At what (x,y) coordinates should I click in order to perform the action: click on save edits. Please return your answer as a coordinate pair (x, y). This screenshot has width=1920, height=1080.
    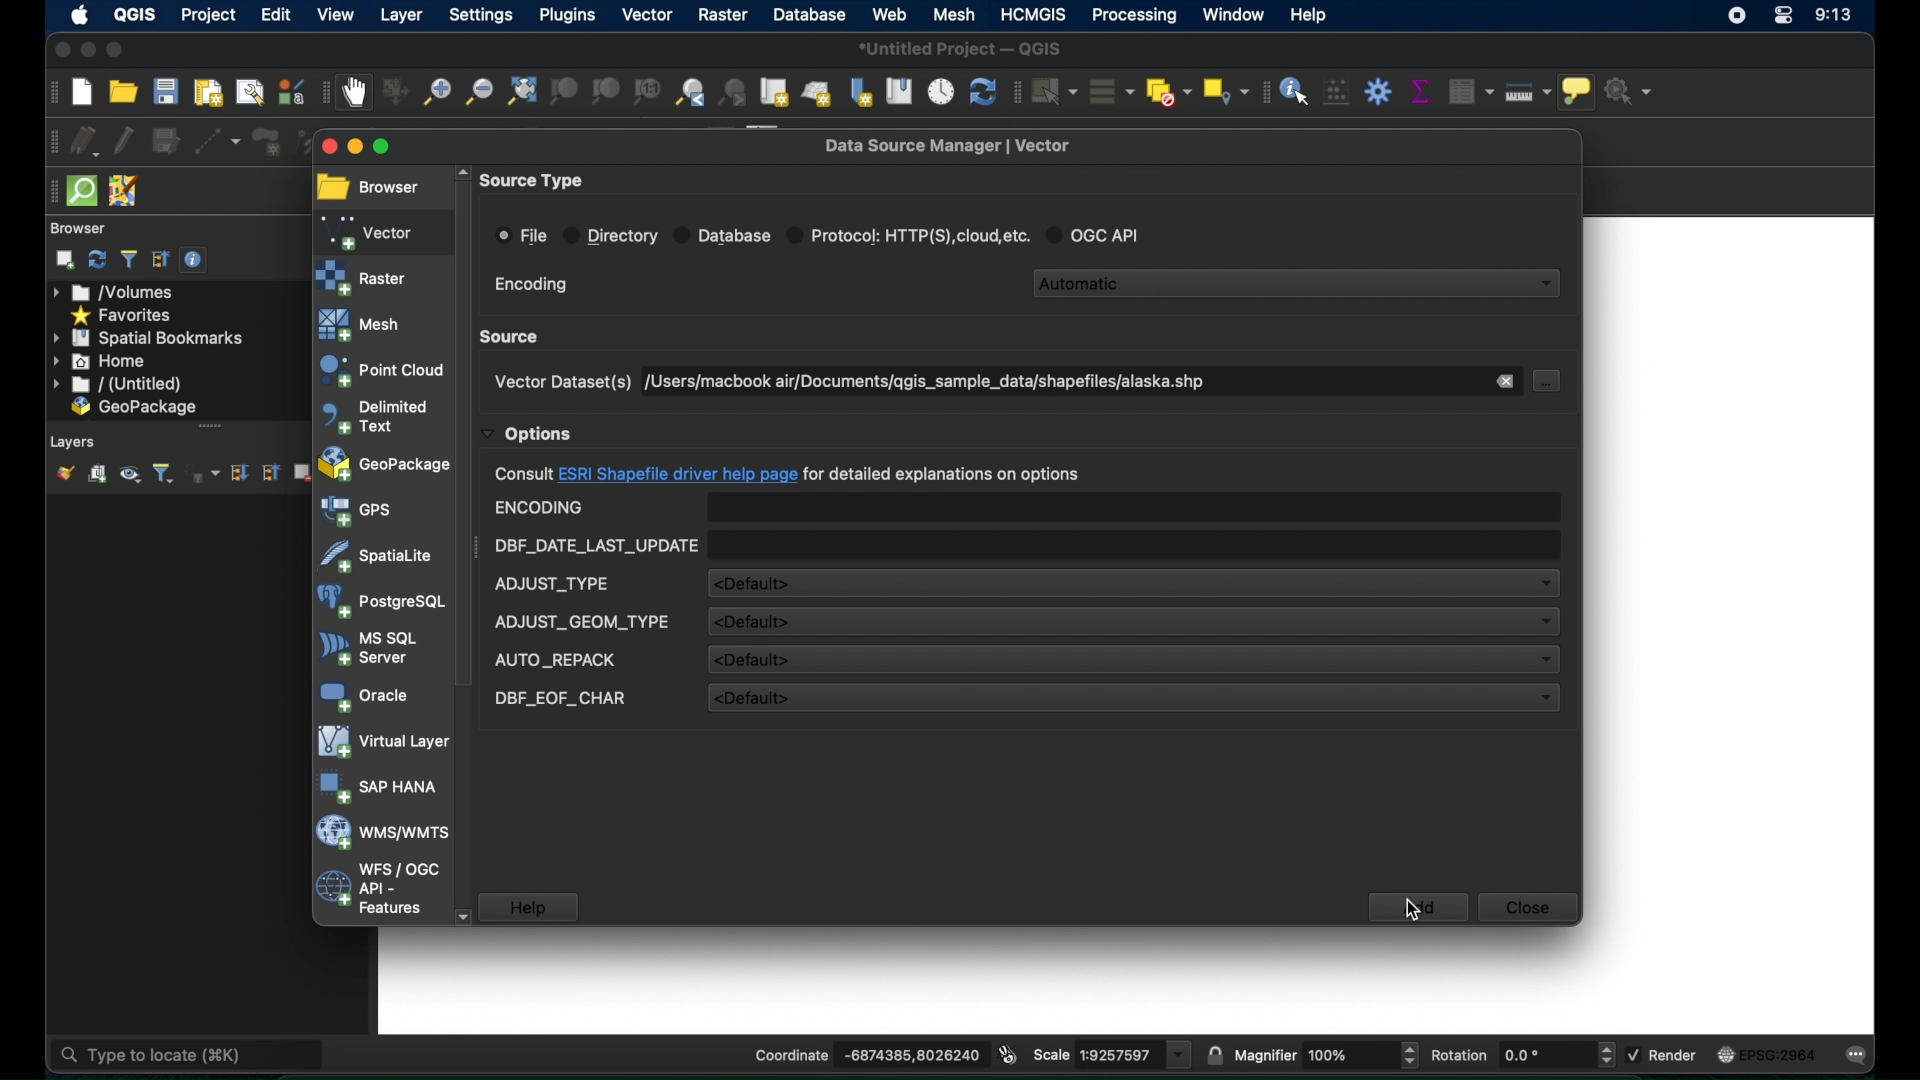
    Looking at the image, I should click on (166, 141).